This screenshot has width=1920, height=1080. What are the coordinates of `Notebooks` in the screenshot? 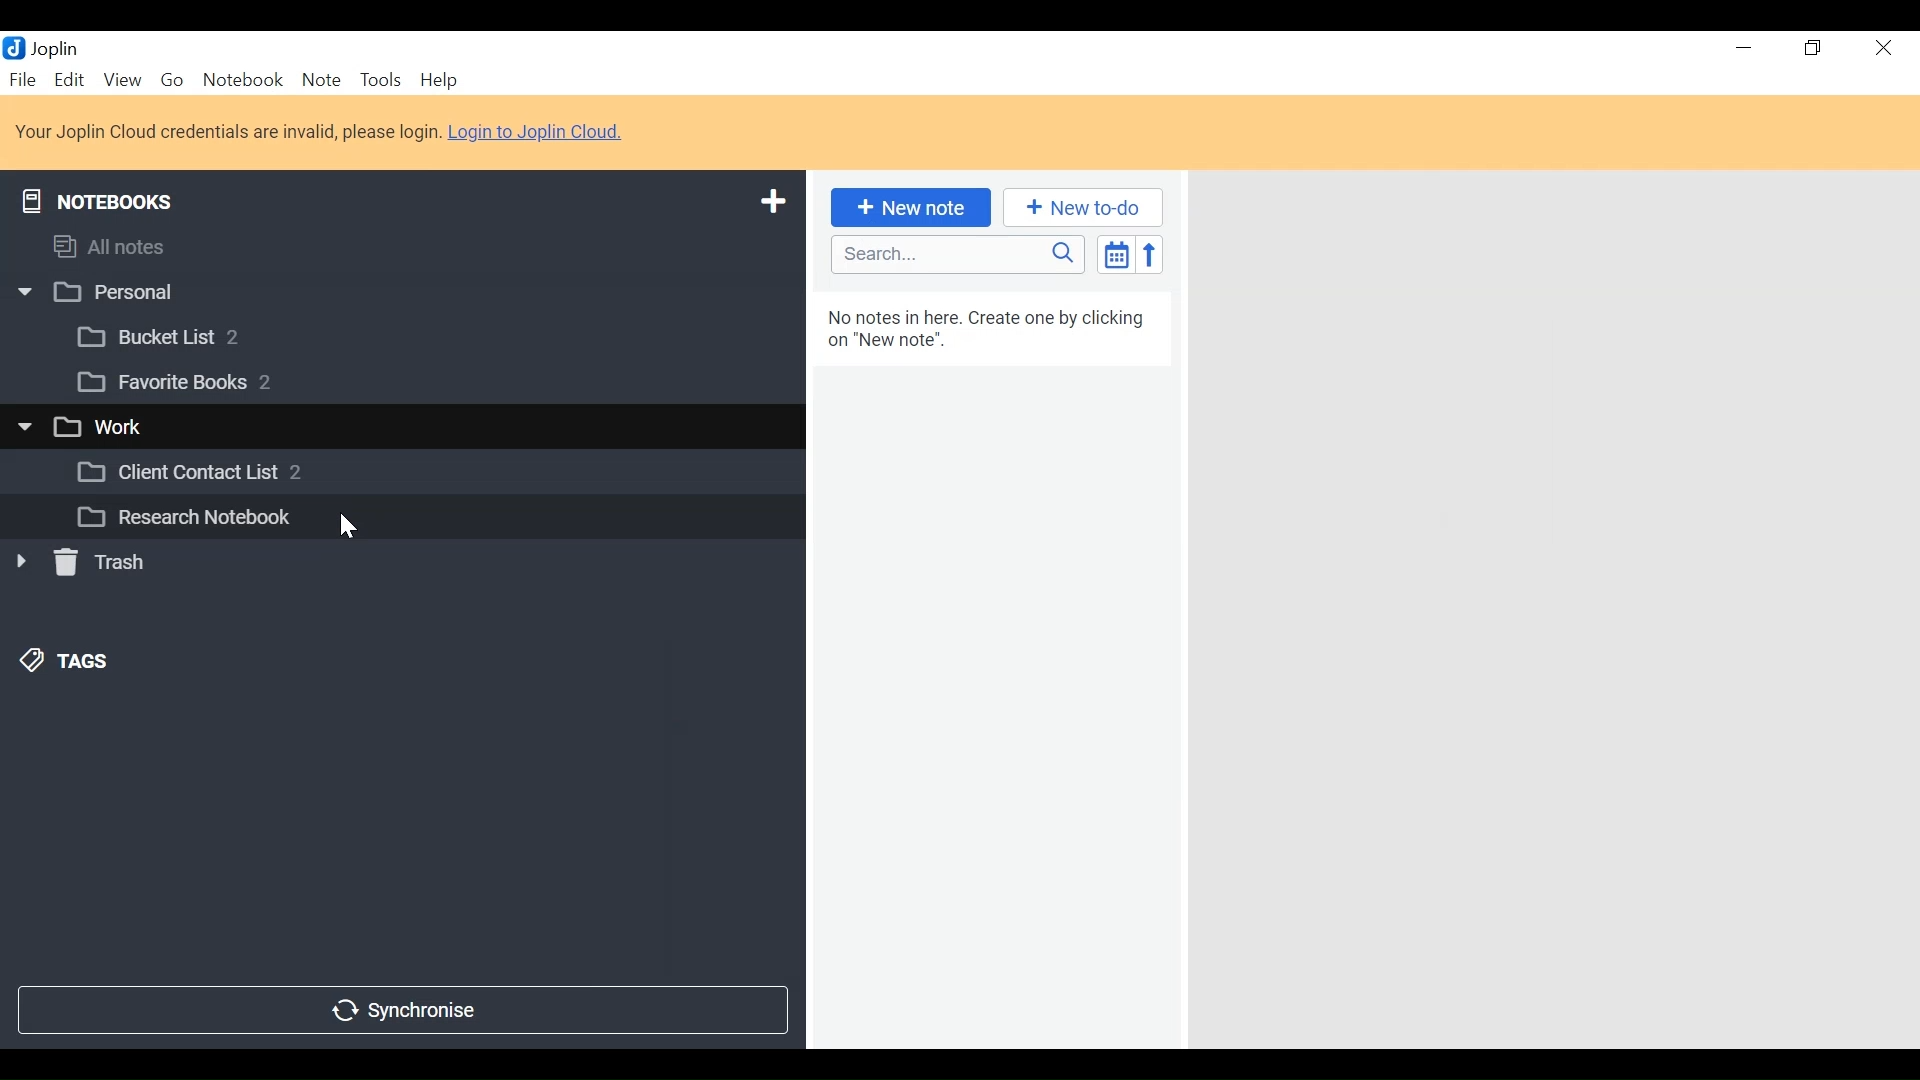 It's located at (112, 197).